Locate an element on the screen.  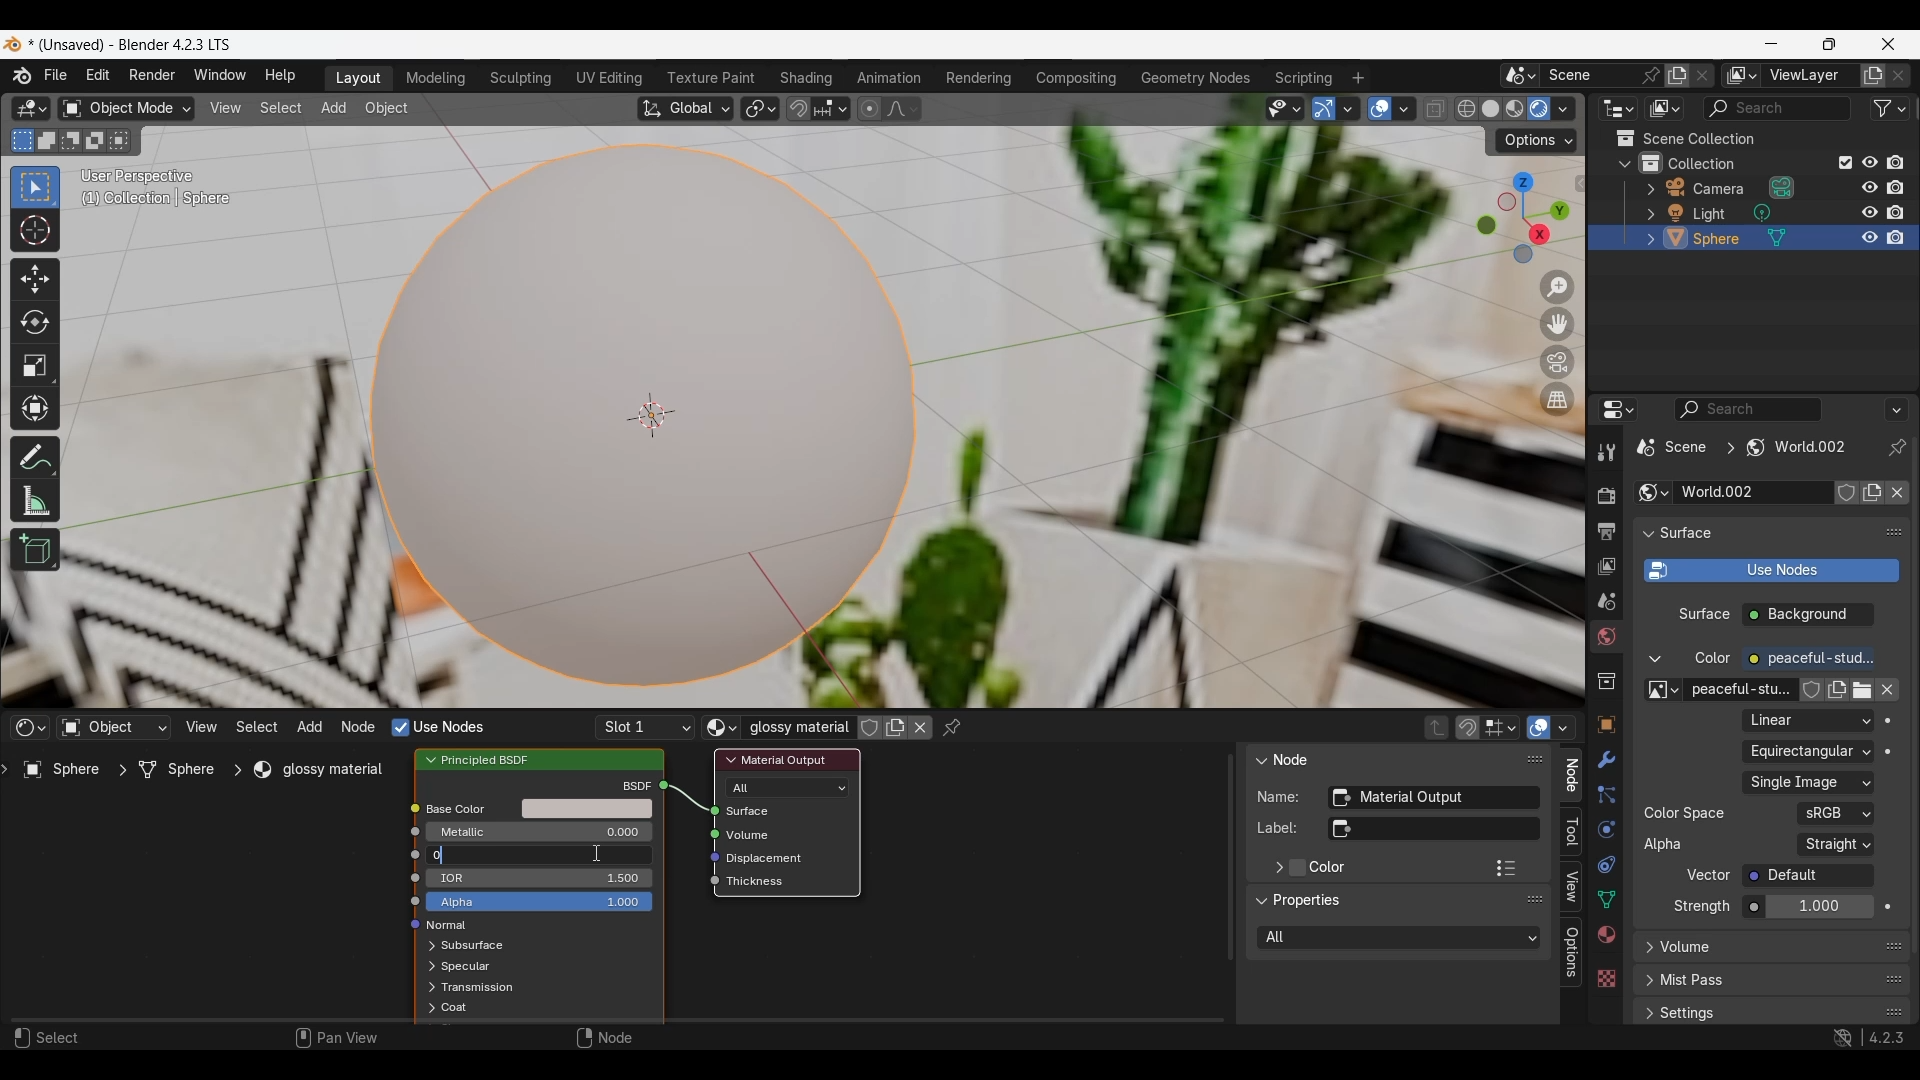
expand respective scenes is located at coordinates (425, 1009).